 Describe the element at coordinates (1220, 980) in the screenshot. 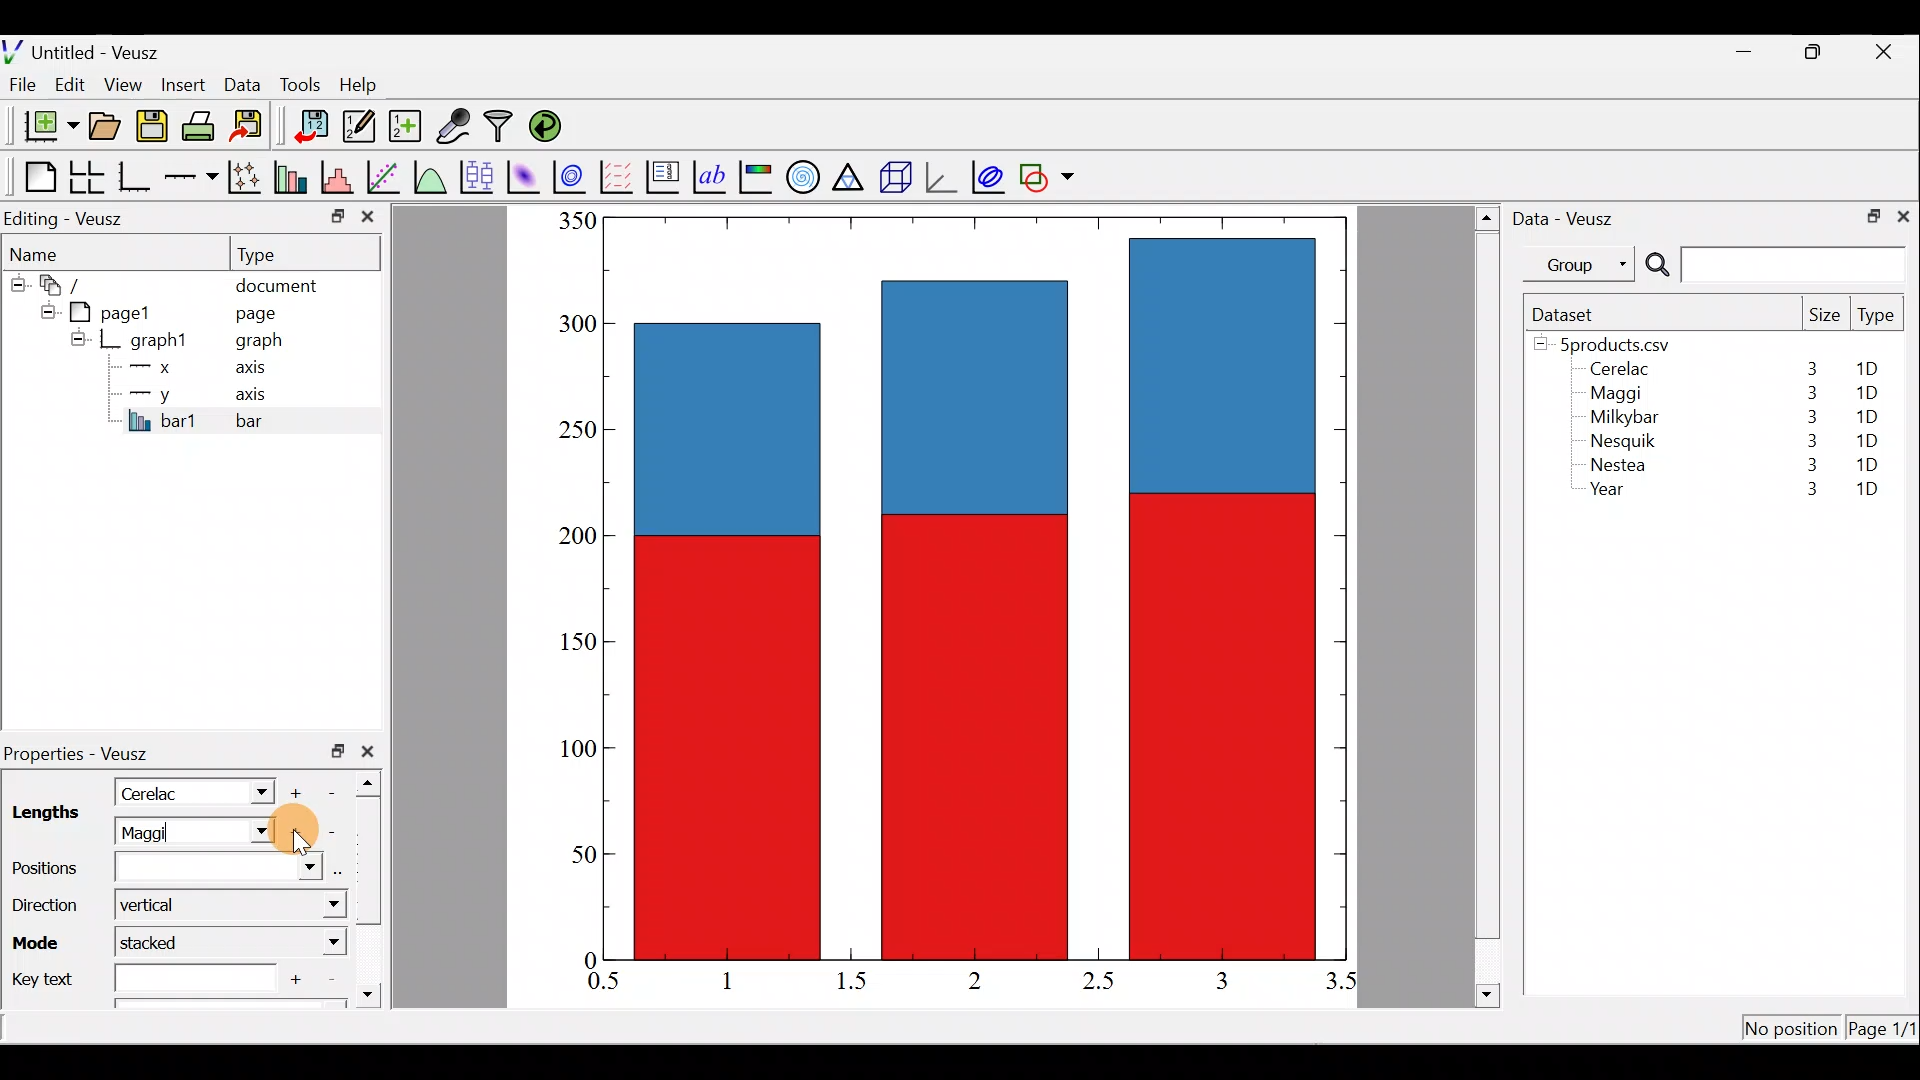

I see `3` at that location.